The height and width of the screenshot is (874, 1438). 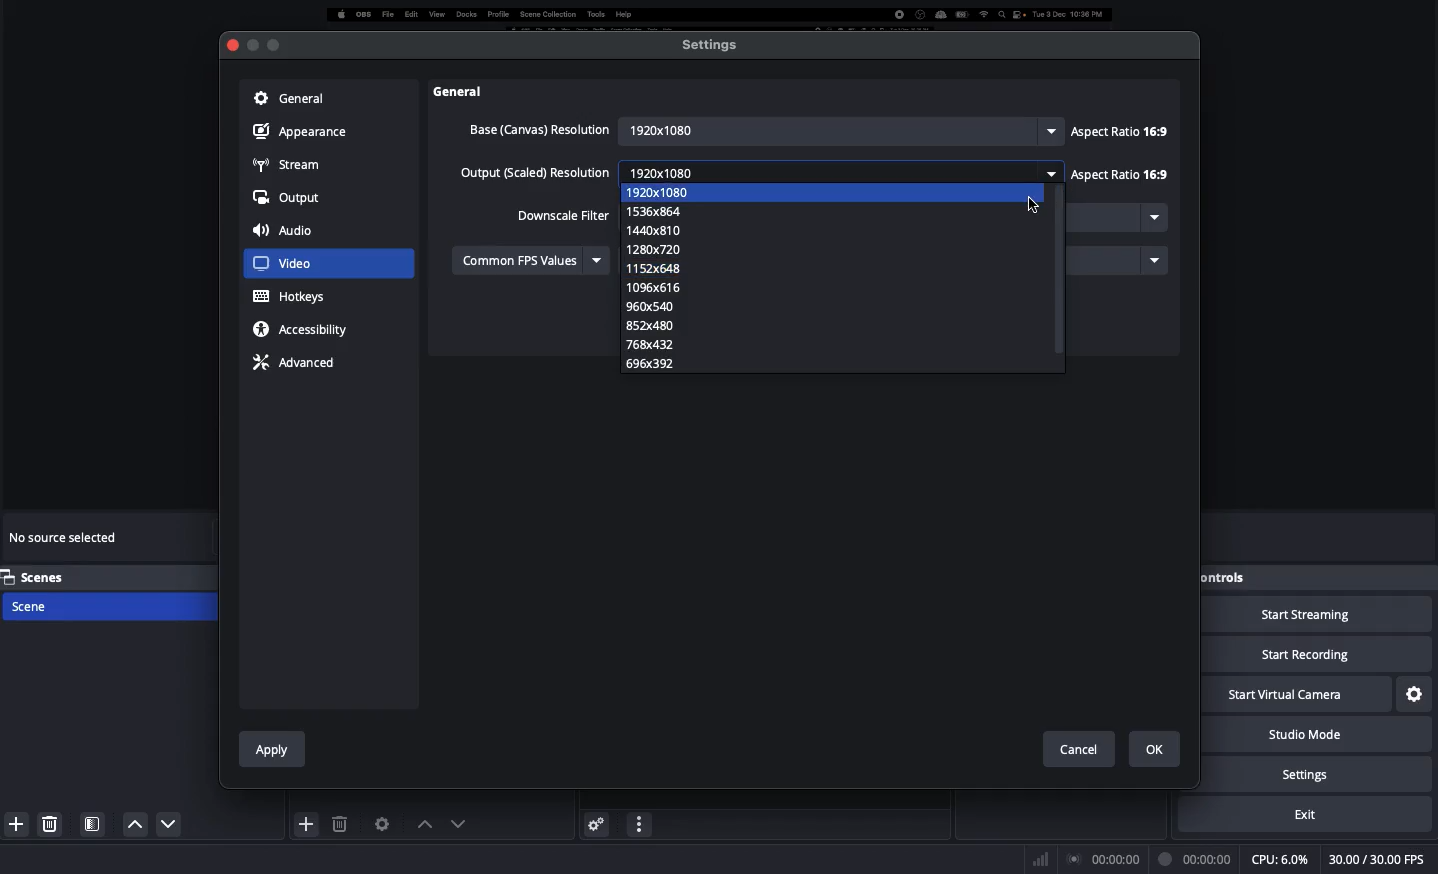 What do you see at coordinates (1034, 858) in the screenshot?
I see `Network` at bounding box center [1034, 858].